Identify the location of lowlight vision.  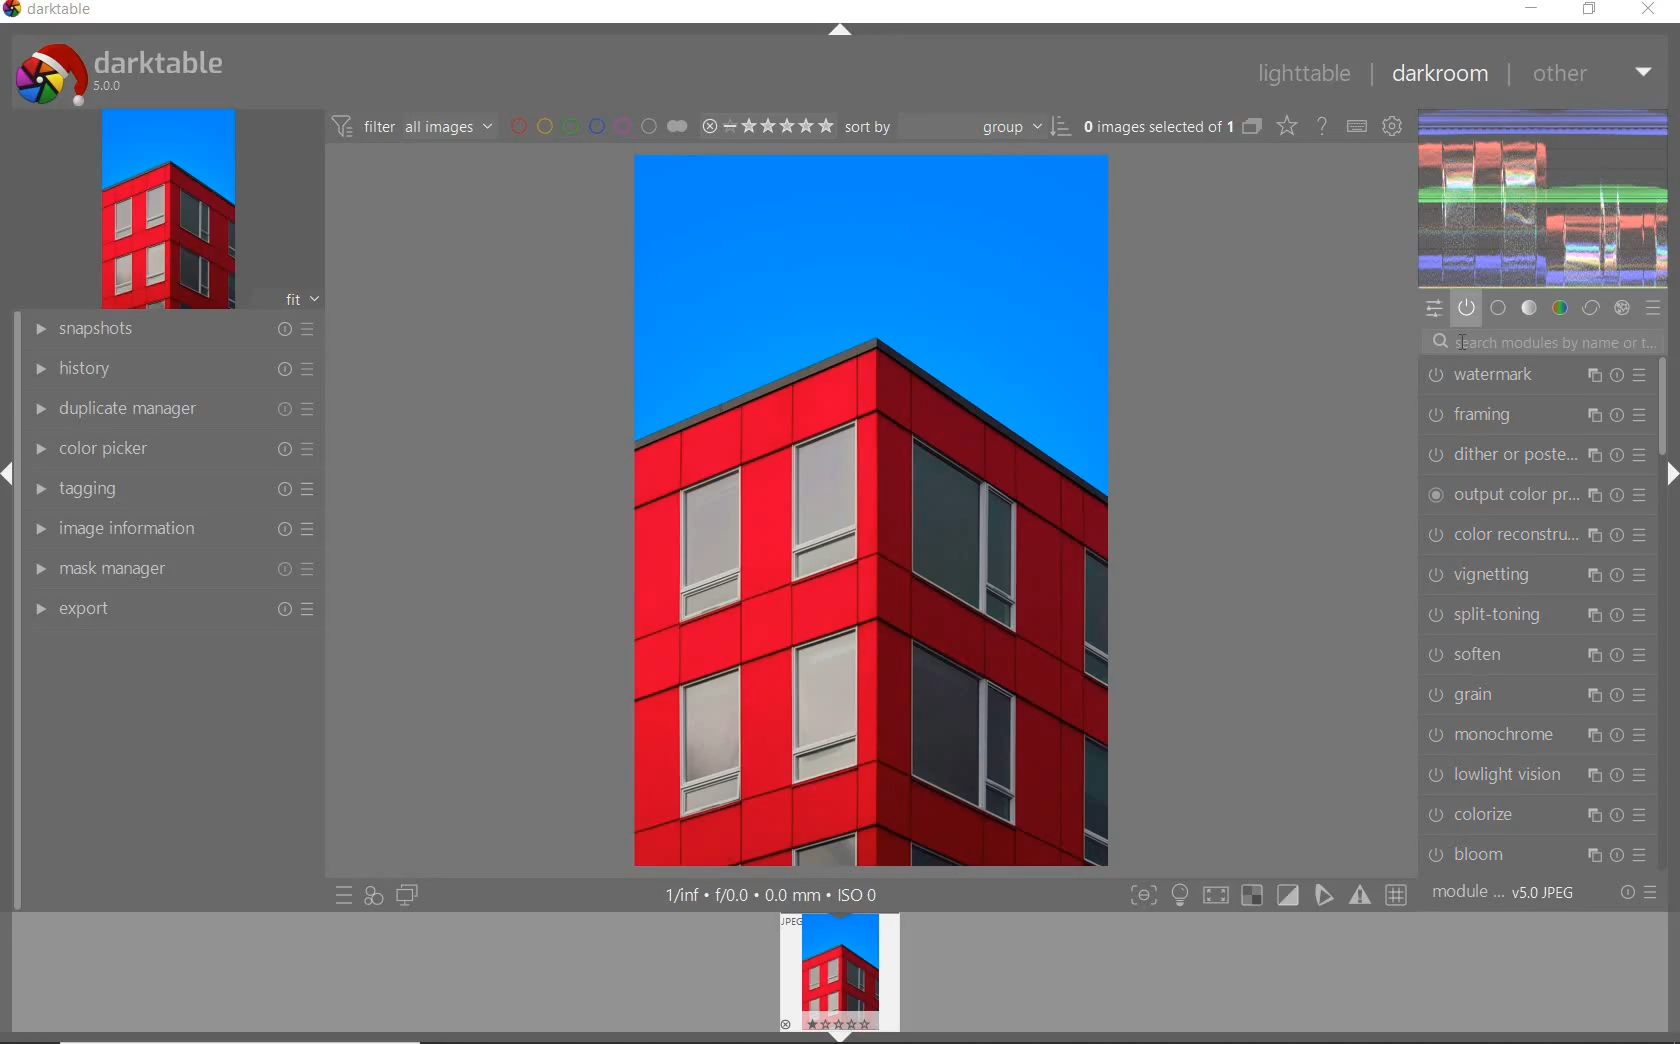
(1538, 775).